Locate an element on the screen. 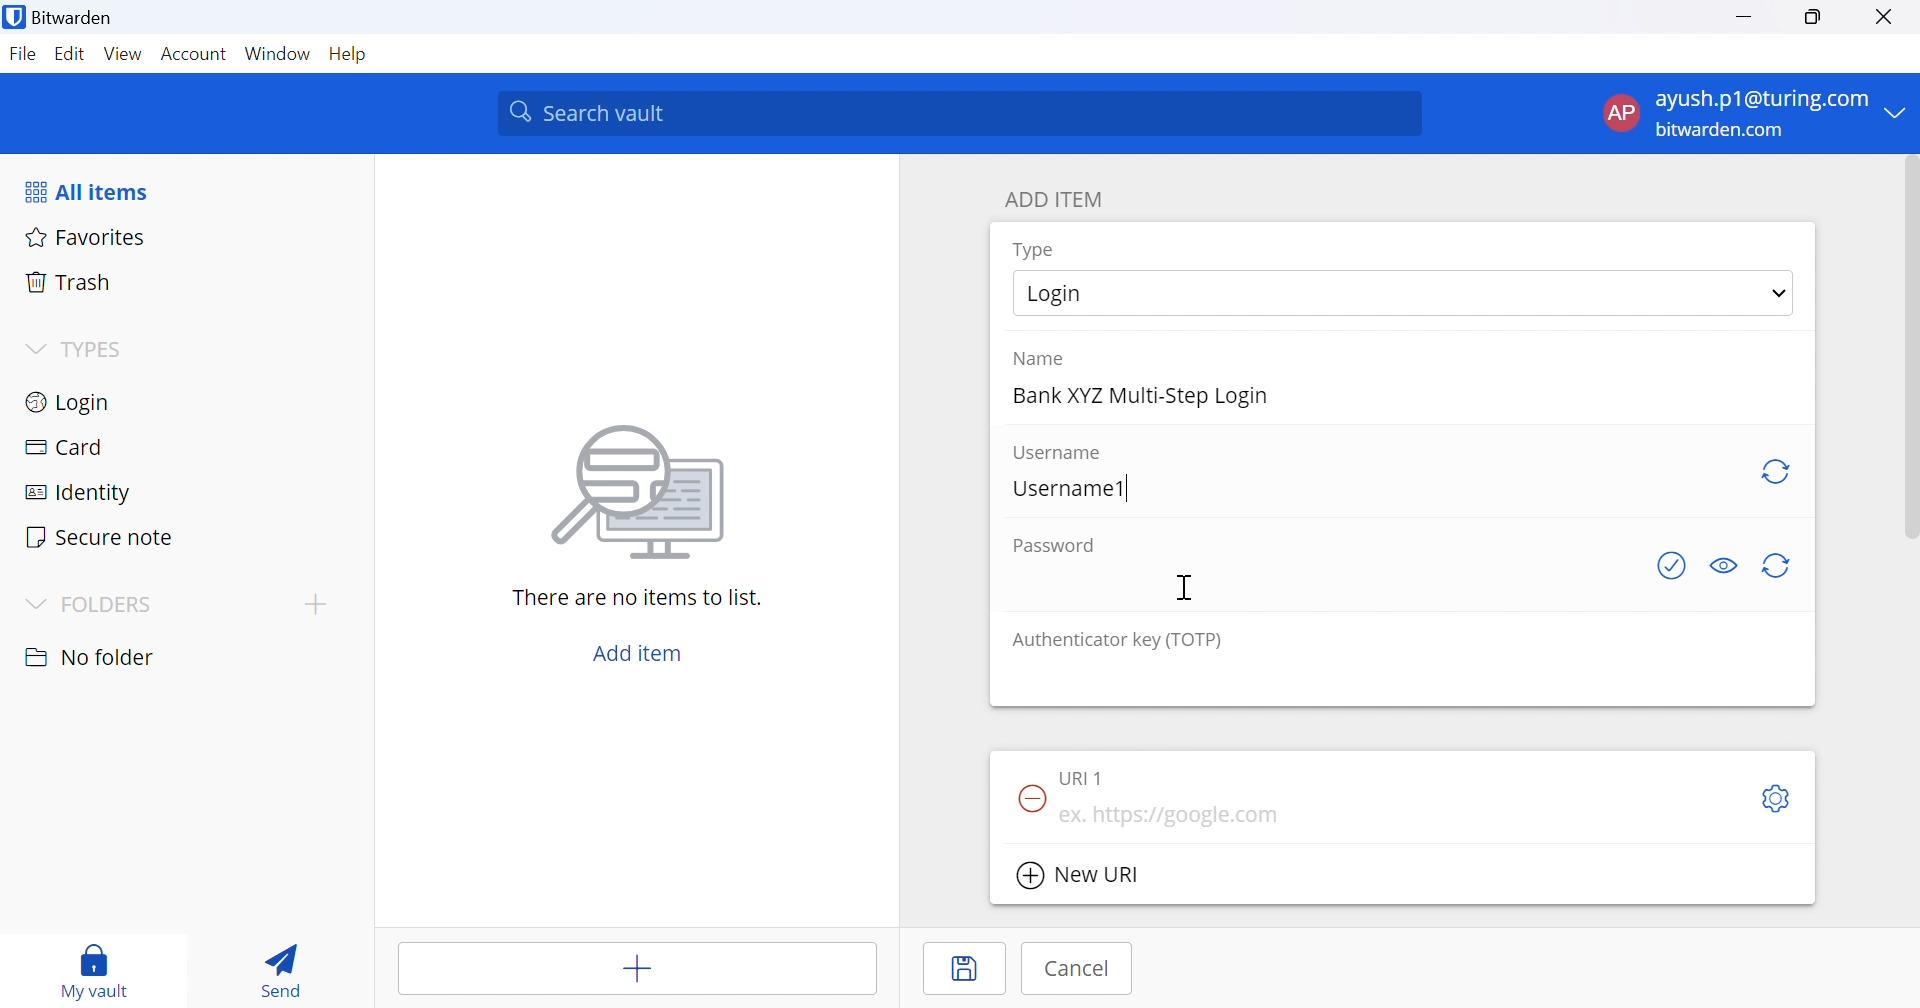  Drop Down is located at coordinates (37, 603).